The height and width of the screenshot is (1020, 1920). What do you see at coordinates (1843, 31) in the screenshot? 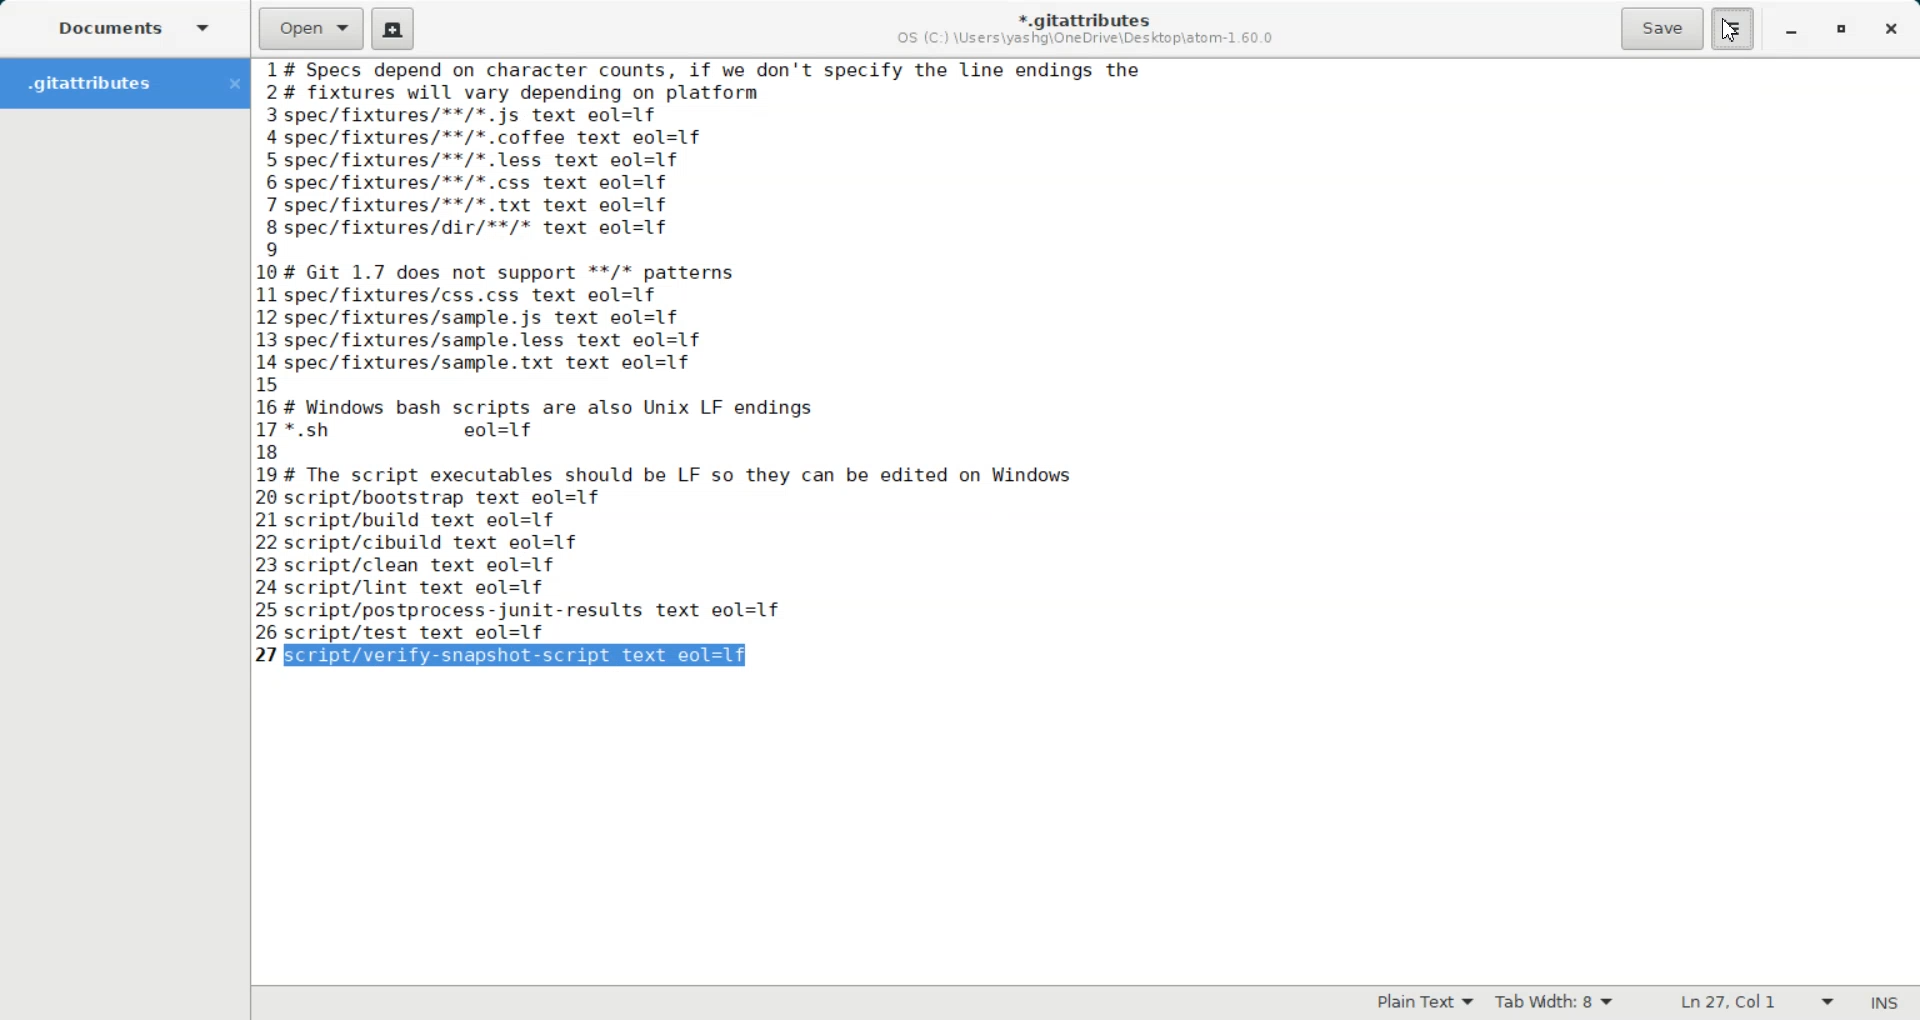
I see `Maximize` at bounding box center [1843, 31].